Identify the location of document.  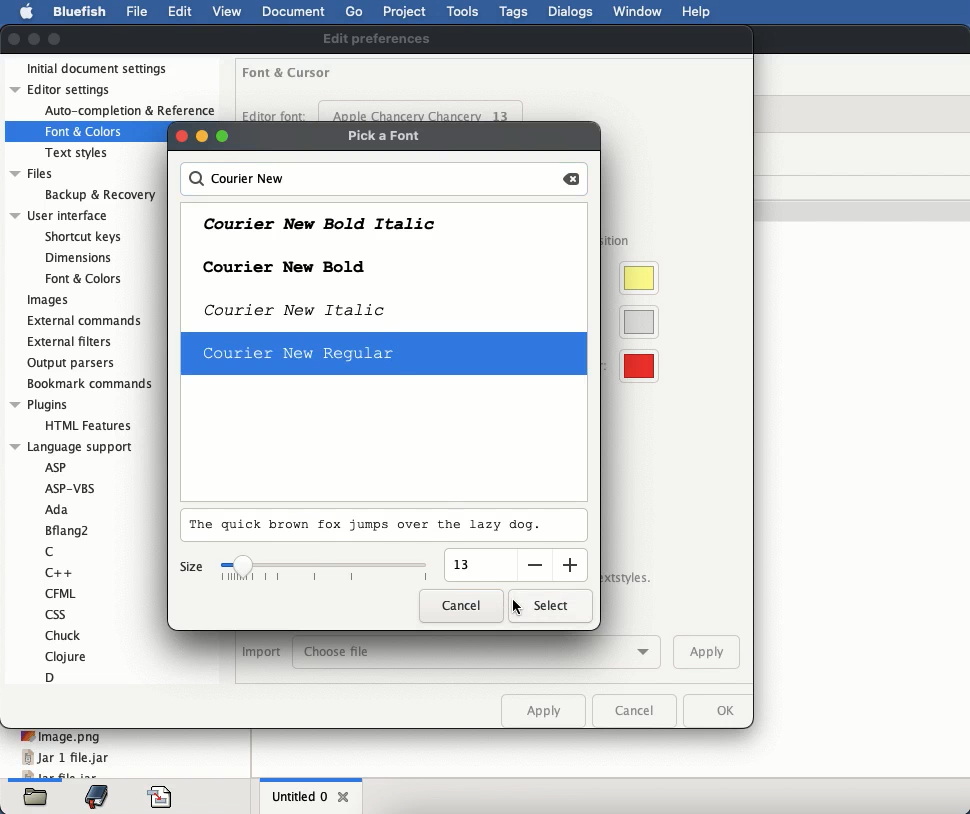
(295, 14).